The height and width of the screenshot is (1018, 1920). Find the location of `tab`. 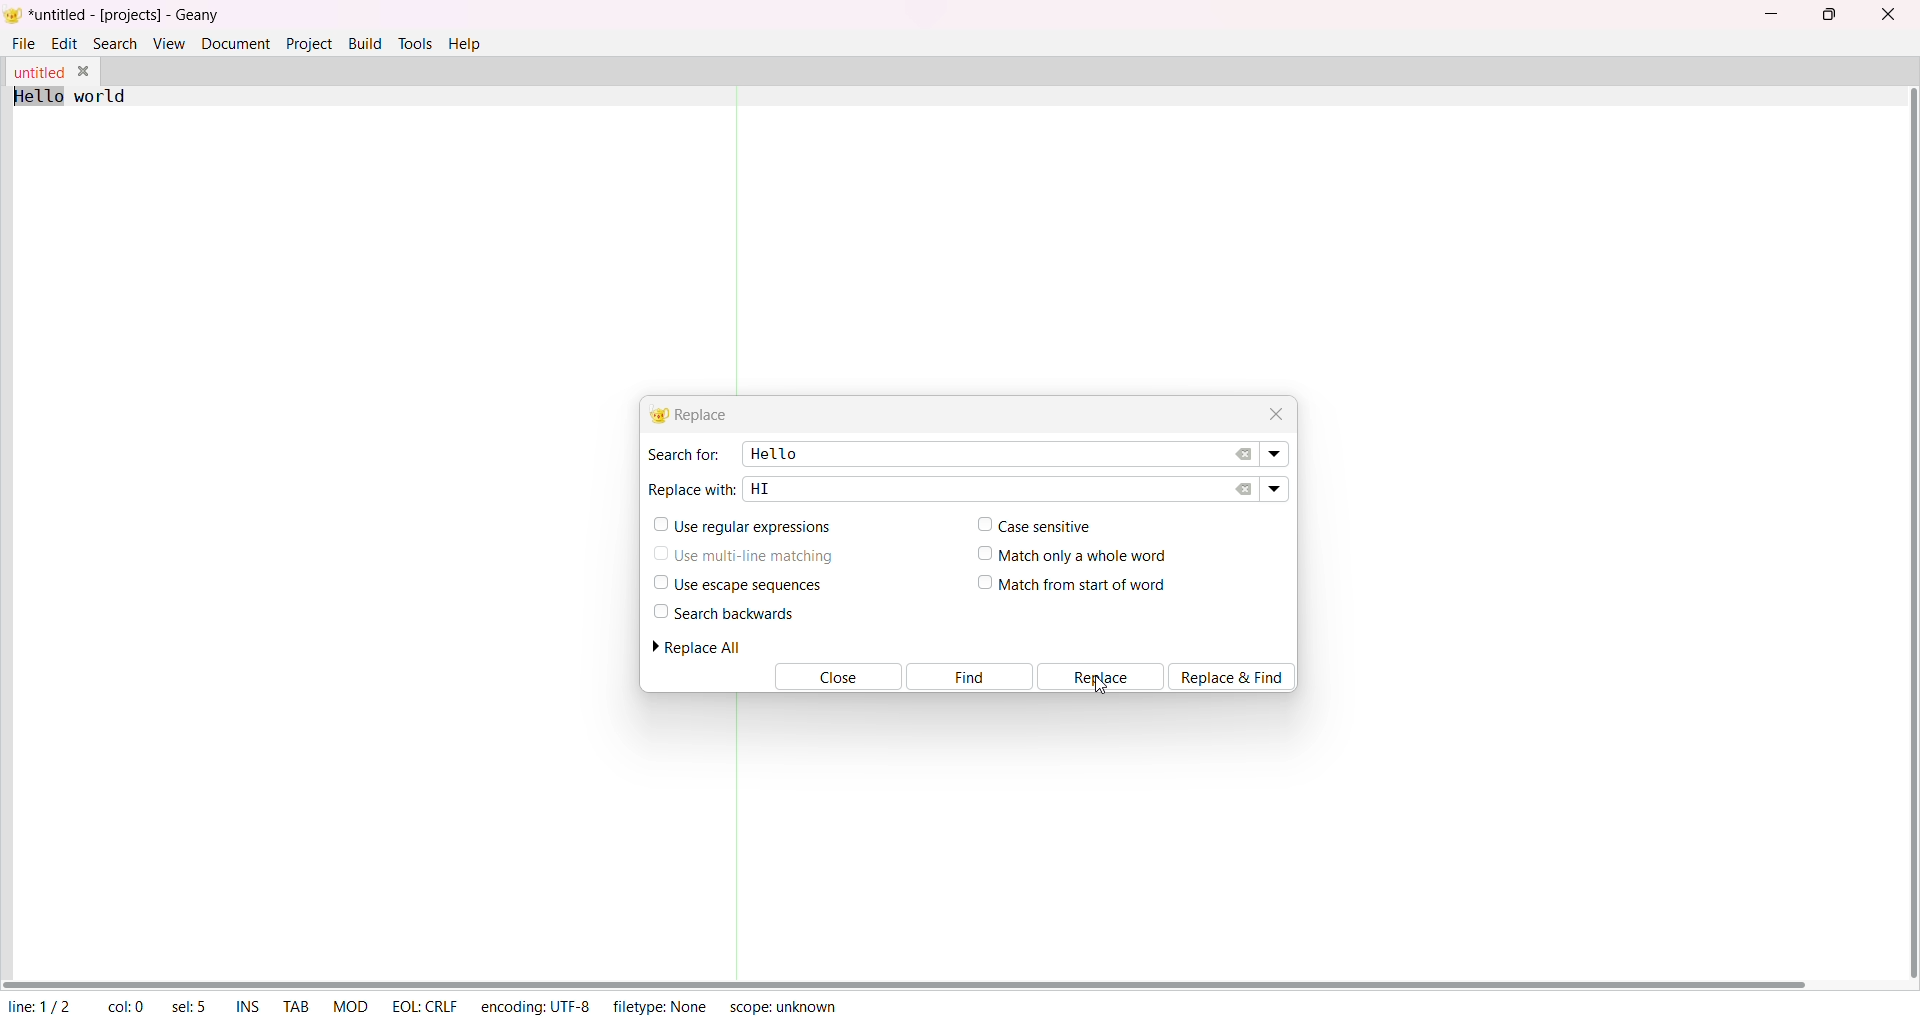

tab is located at coordinates (297, 1008).